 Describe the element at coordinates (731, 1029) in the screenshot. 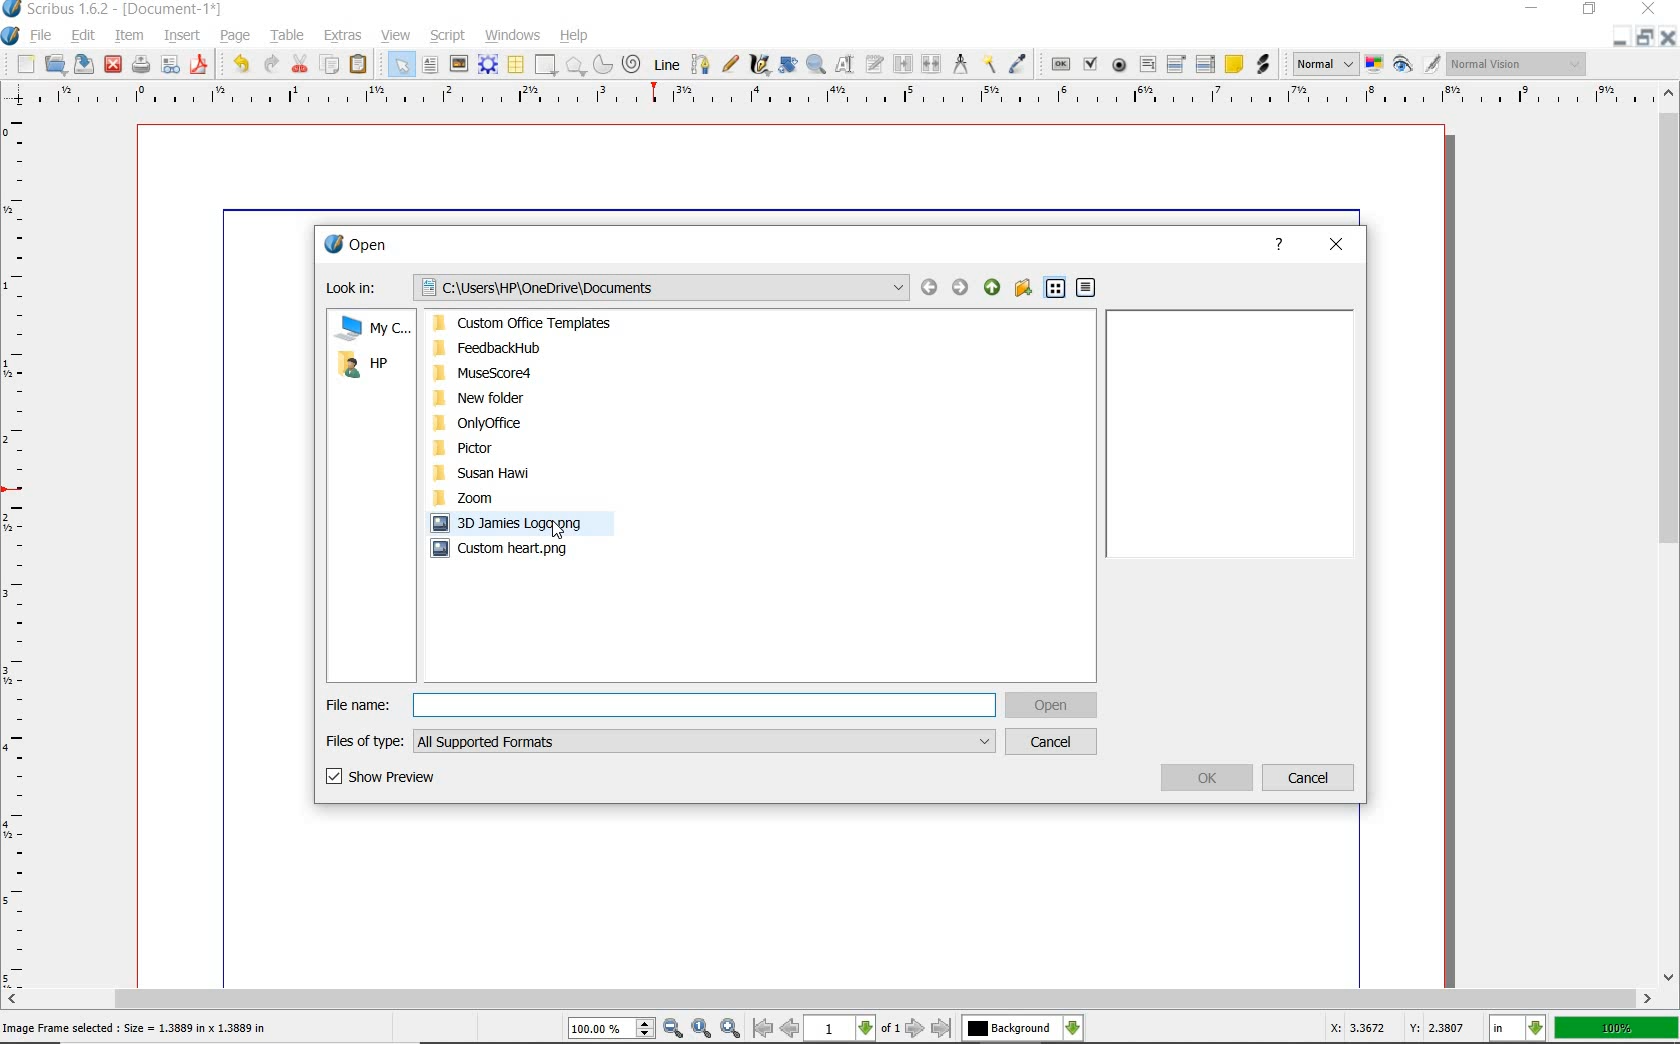

I see `Zoom In` at that location.